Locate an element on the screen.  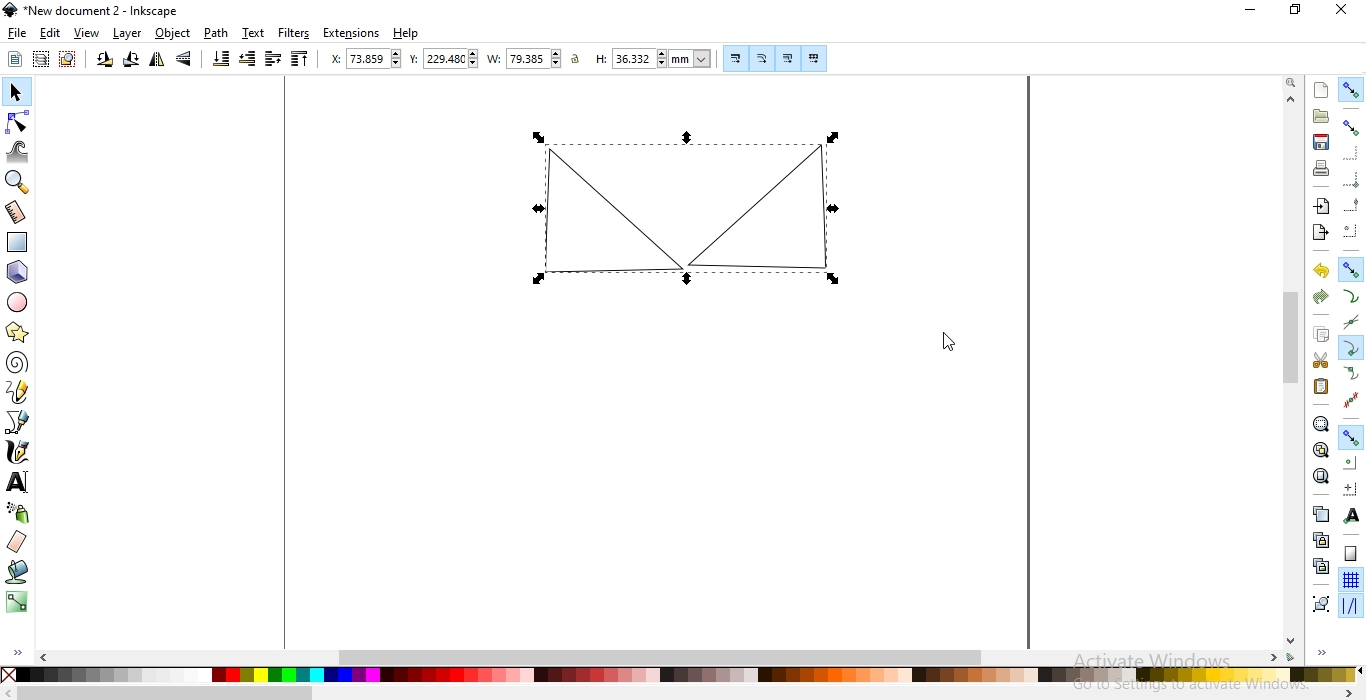
minimize is located at coordinates (1254, 12).